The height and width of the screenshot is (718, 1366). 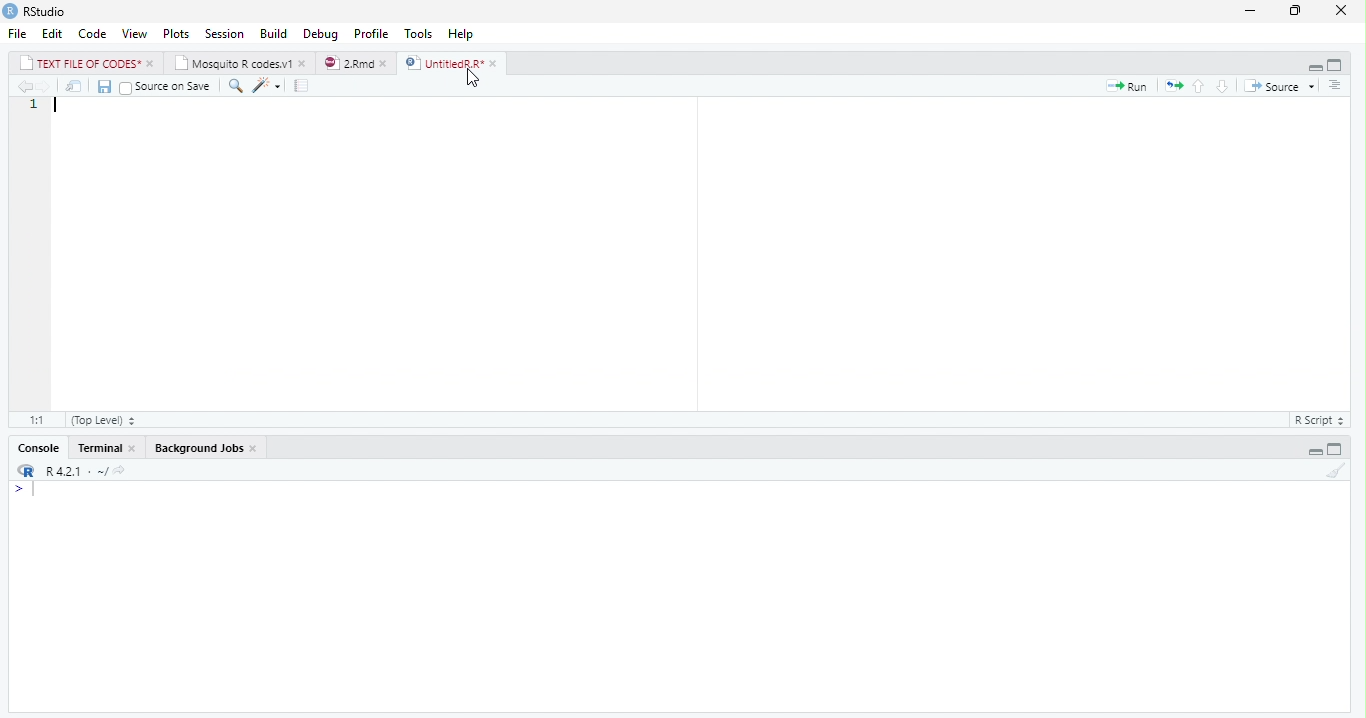 What do you see at coordinates (224, 34) in the screenshot?
I see `session` at bounding box center [224, 34].